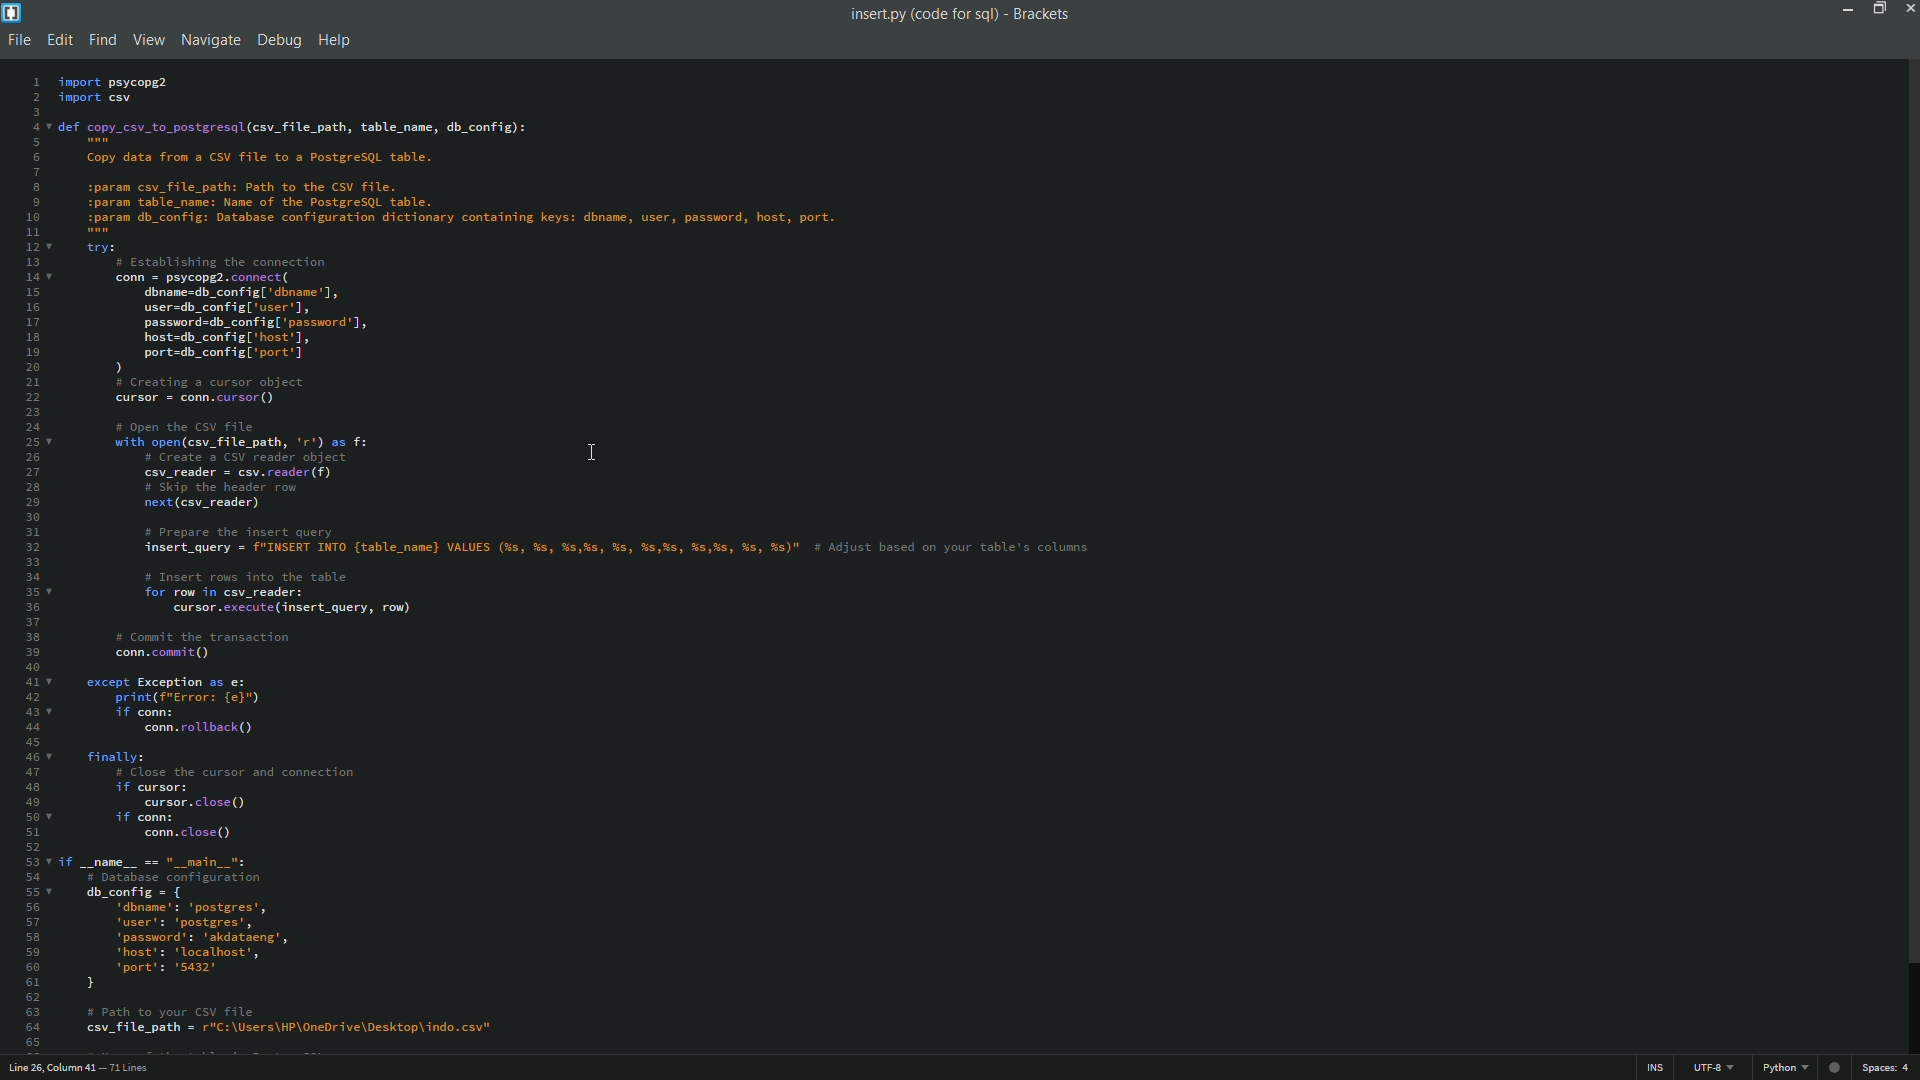  I want to click on scroll bar, so click(1912, 516).